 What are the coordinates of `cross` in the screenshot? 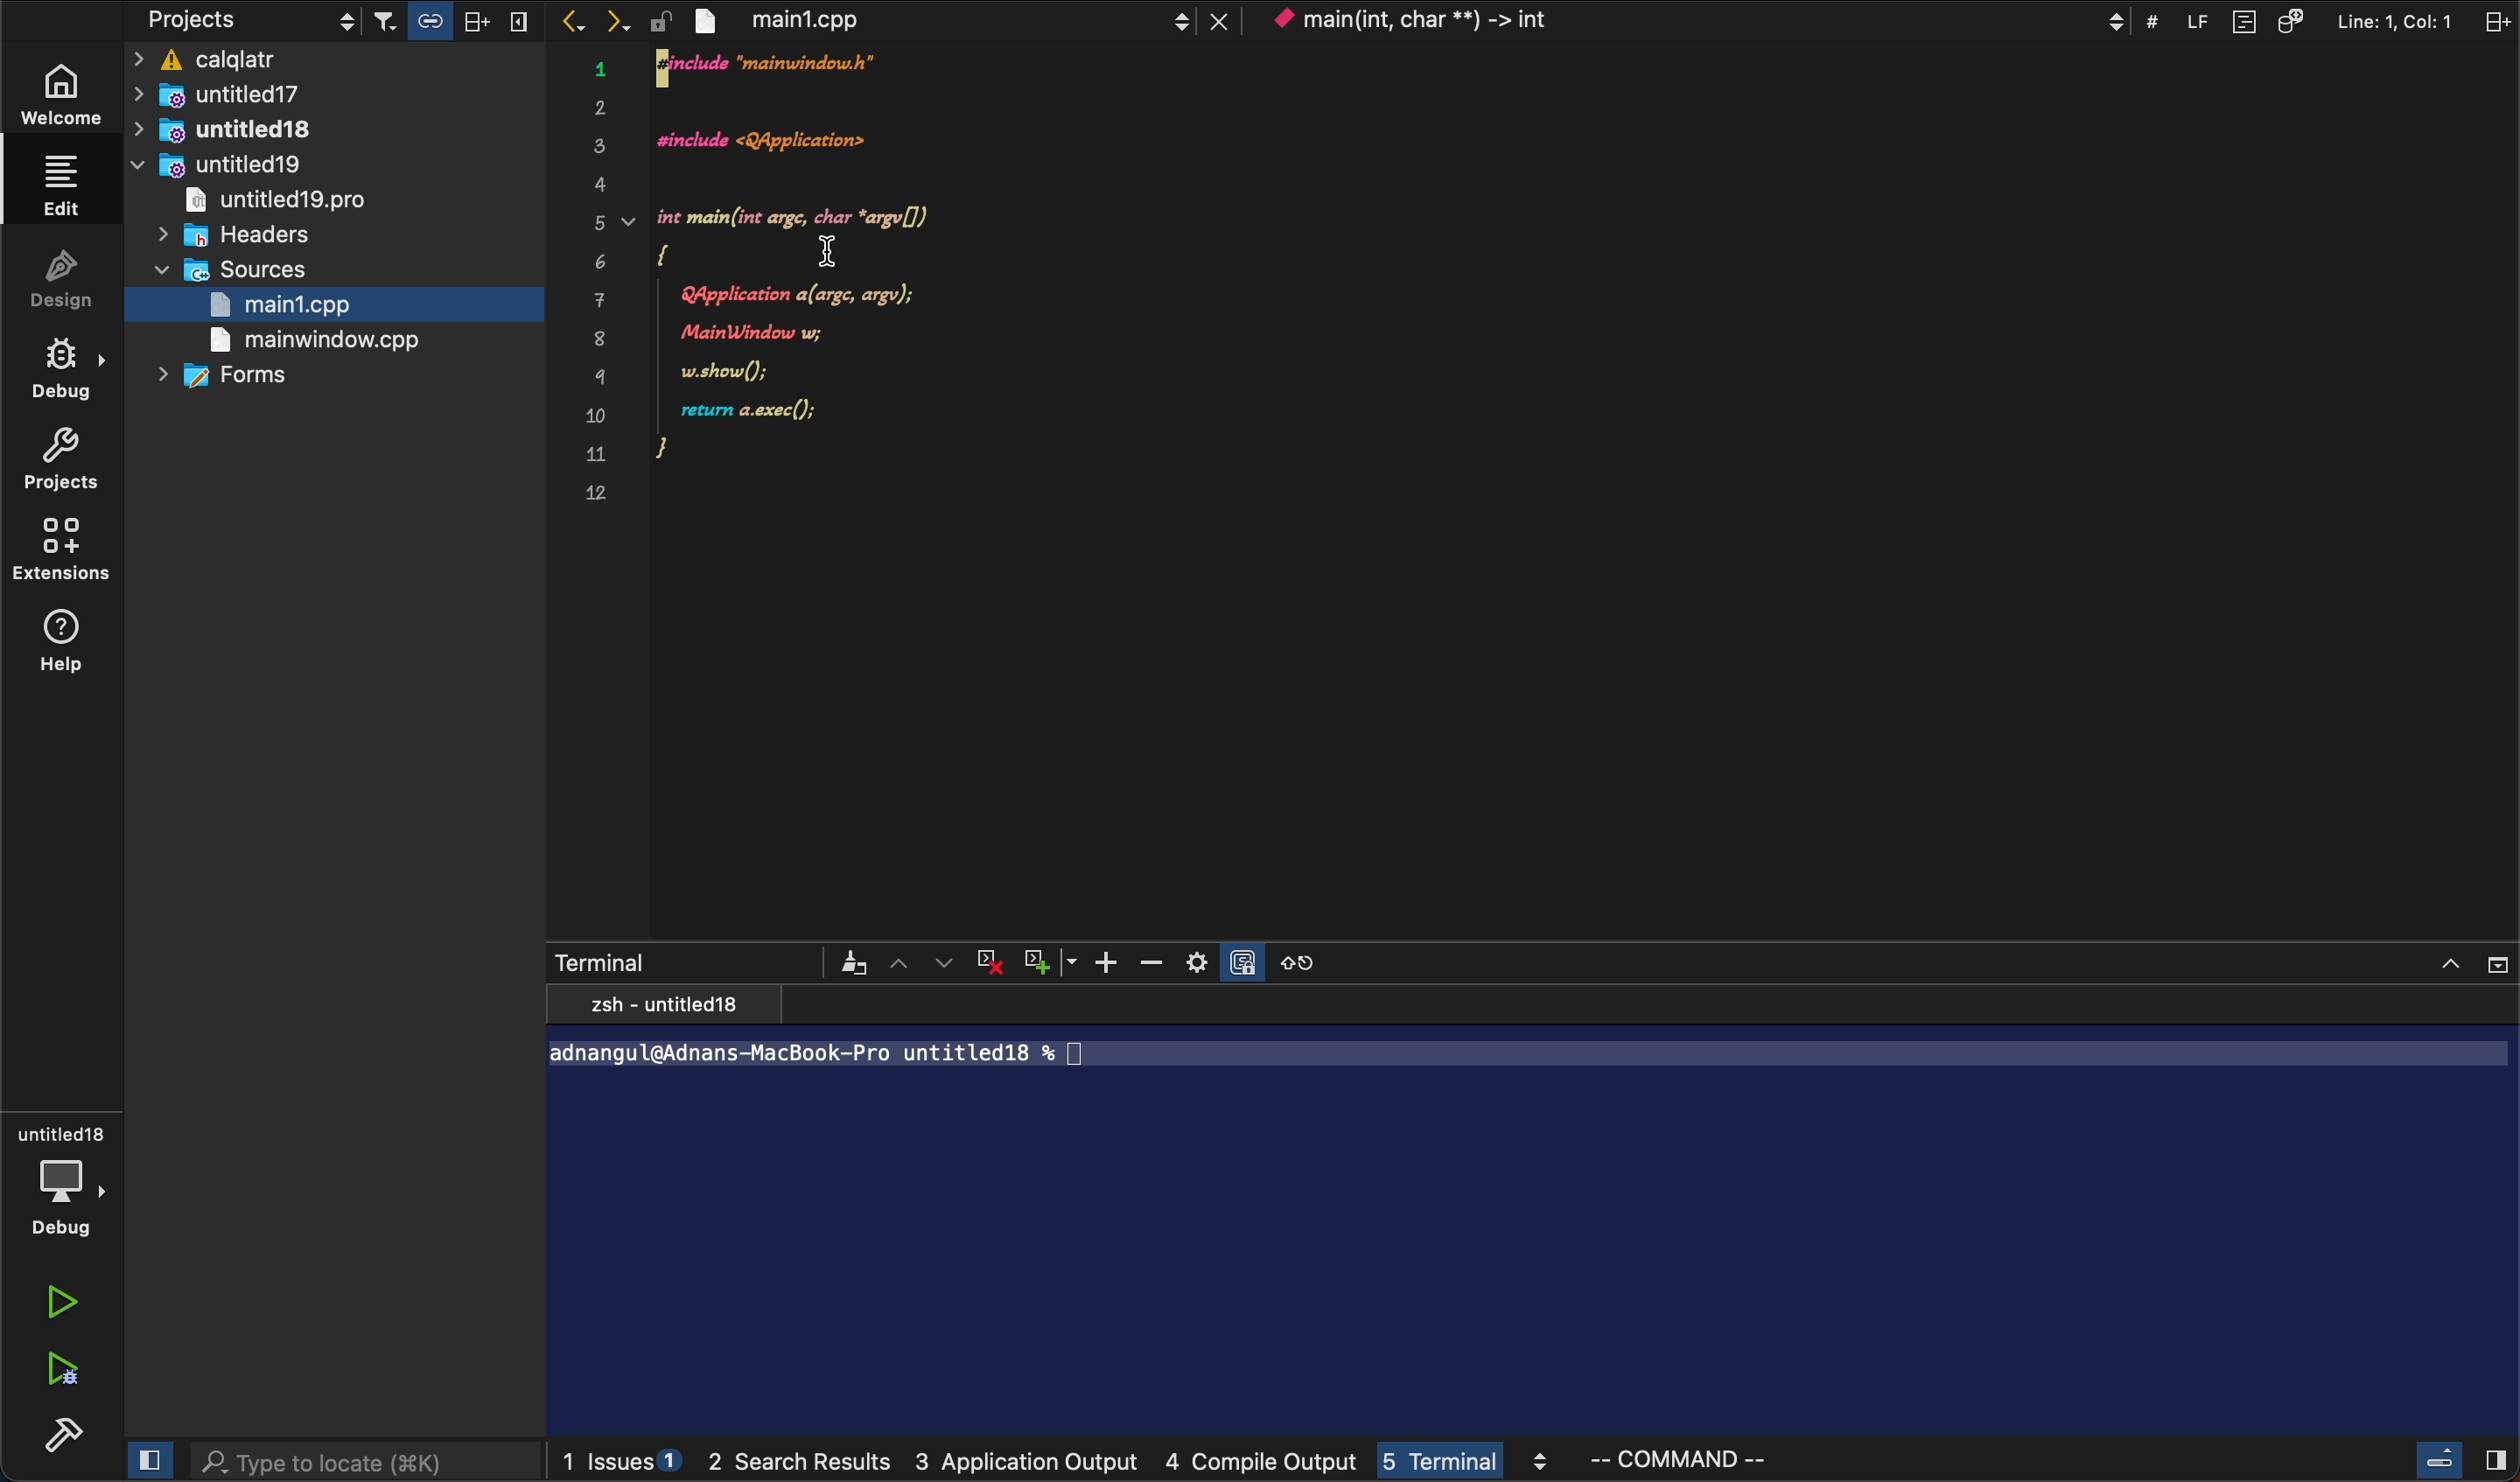 It's located at (991, 963).